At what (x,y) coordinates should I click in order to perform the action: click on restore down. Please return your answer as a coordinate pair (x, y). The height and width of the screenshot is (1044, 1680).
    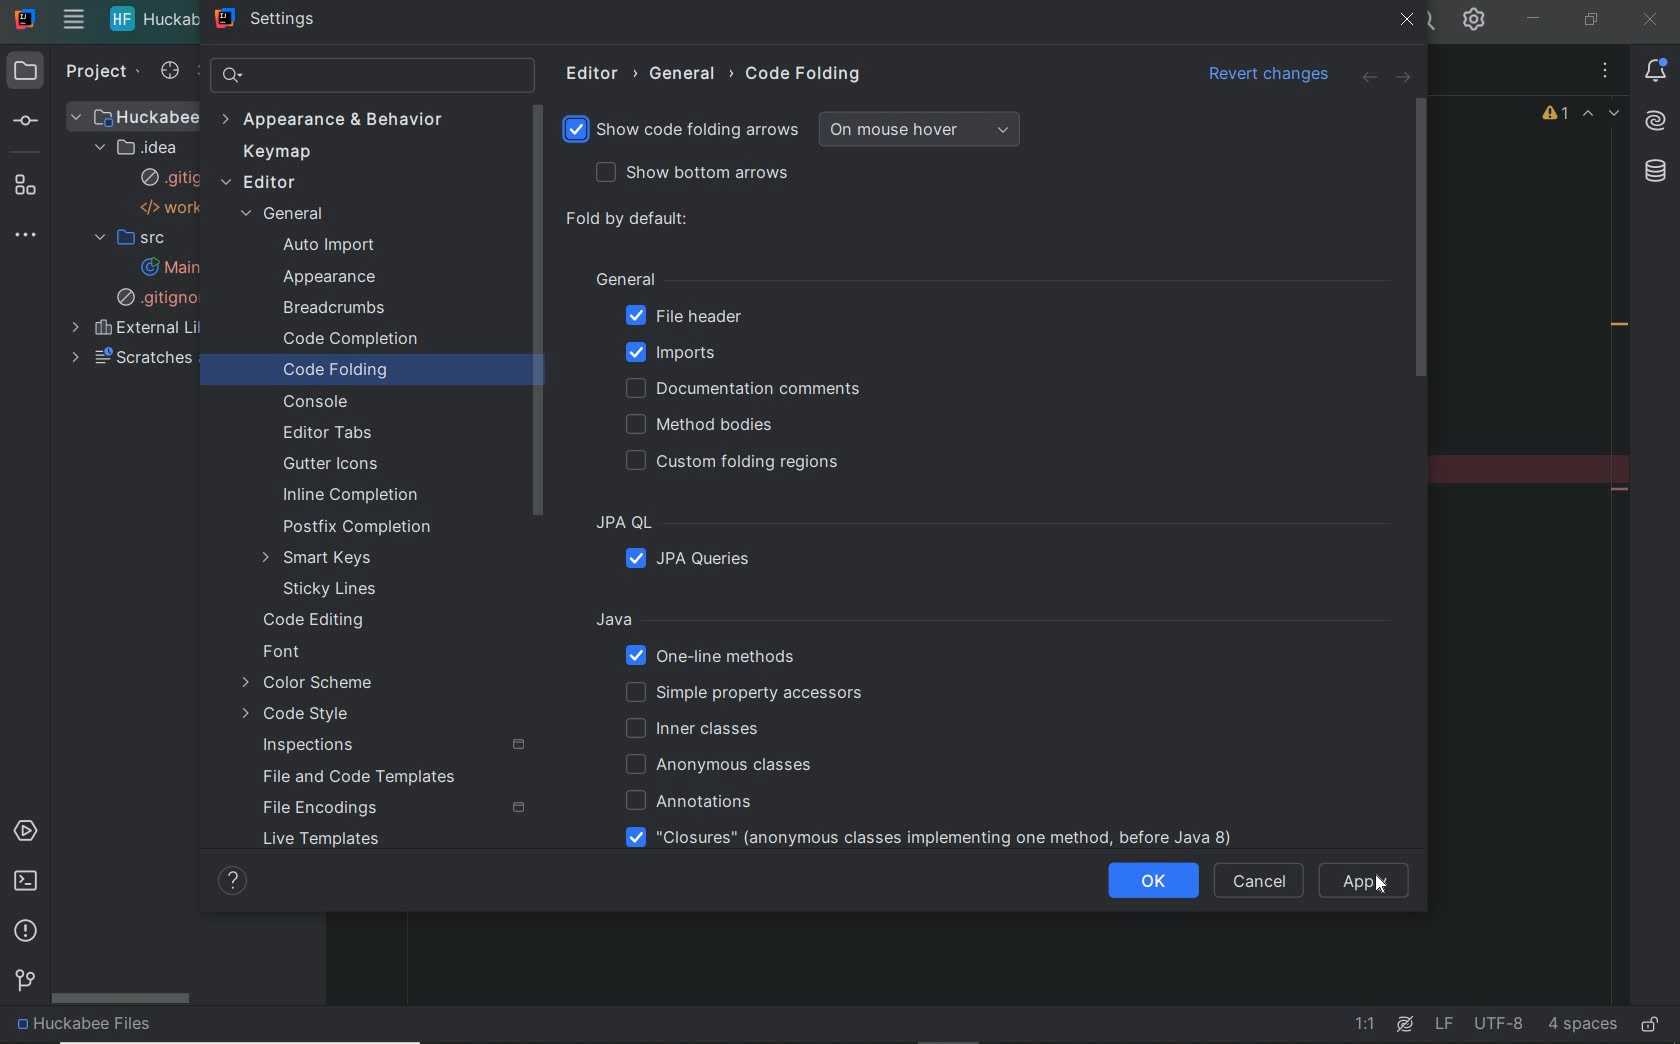
    Looking at the image, I should click on (1594, 21).